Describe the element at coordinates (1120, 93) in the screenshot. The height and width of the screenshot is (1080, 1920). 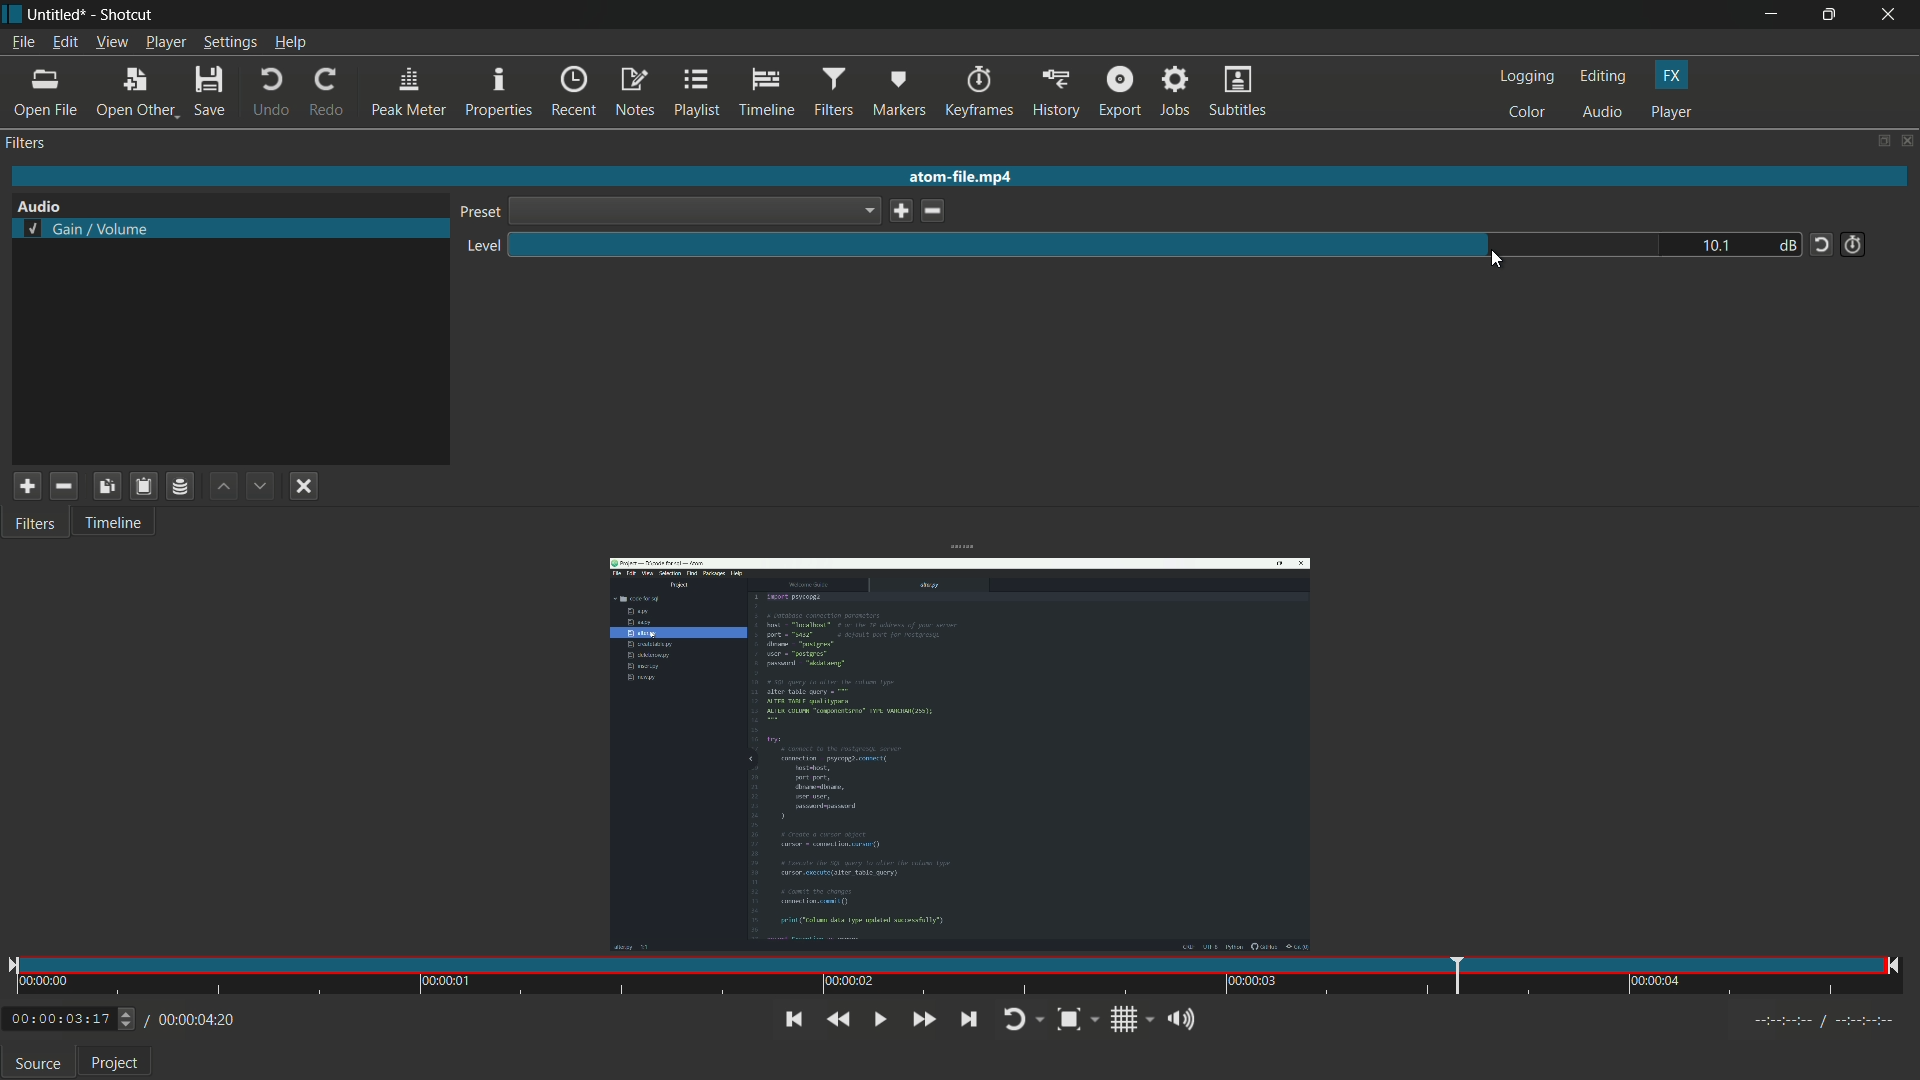
I see `export` at that location.